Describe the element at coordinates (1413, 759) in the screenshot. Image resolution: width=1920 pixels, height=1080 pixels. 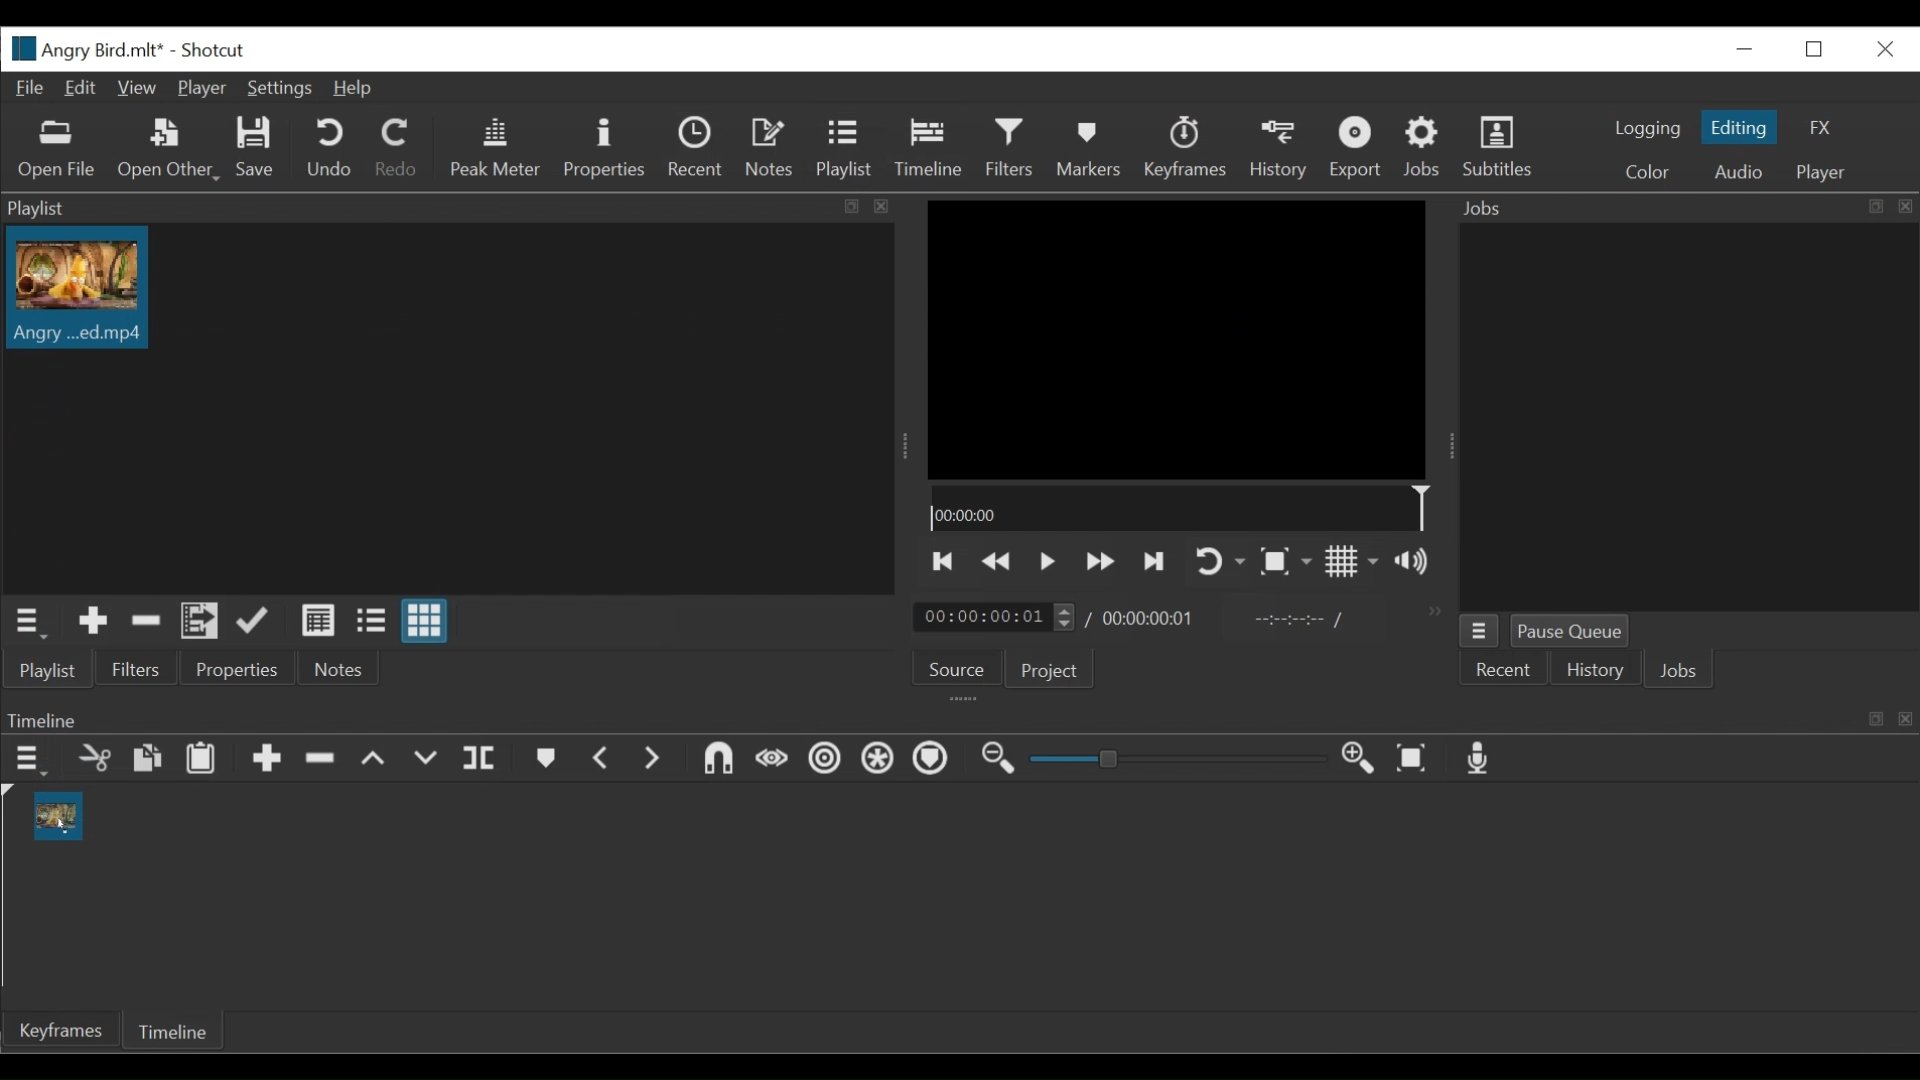
I see `Zoom timeline to fit` at that location.